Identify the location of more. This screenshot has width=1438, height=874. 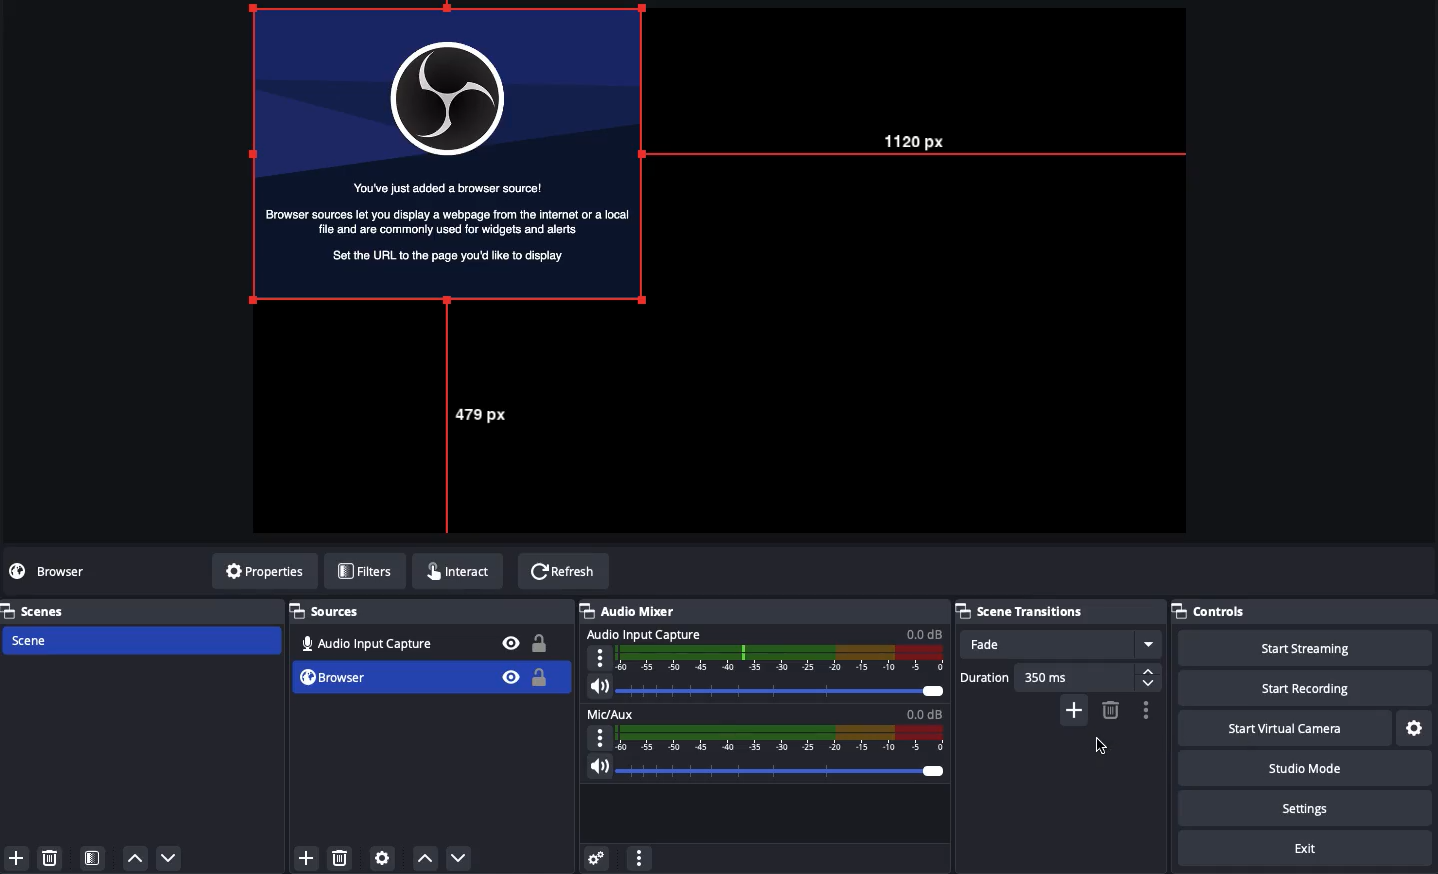
(1147, 642).